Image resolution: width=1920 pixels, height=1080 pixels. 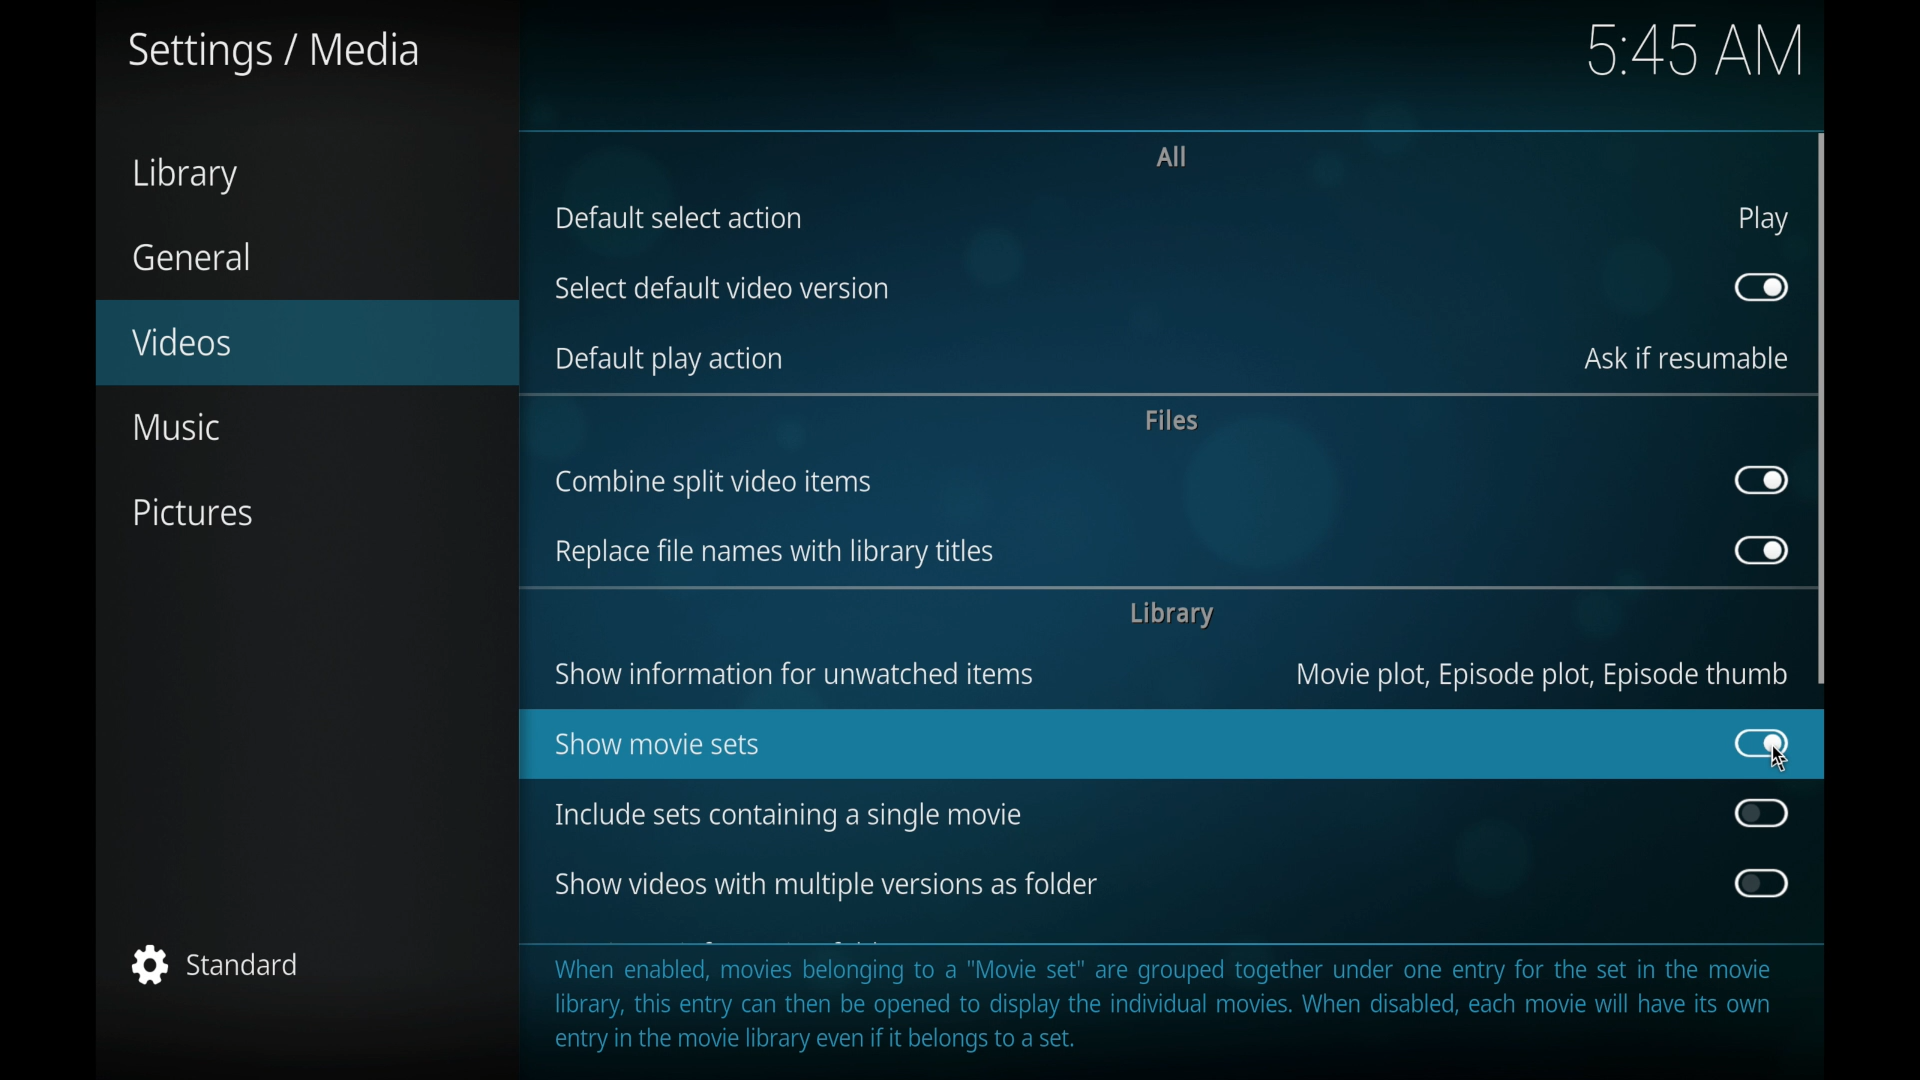 I want to click on cursor, so click(x=1781, y=759).